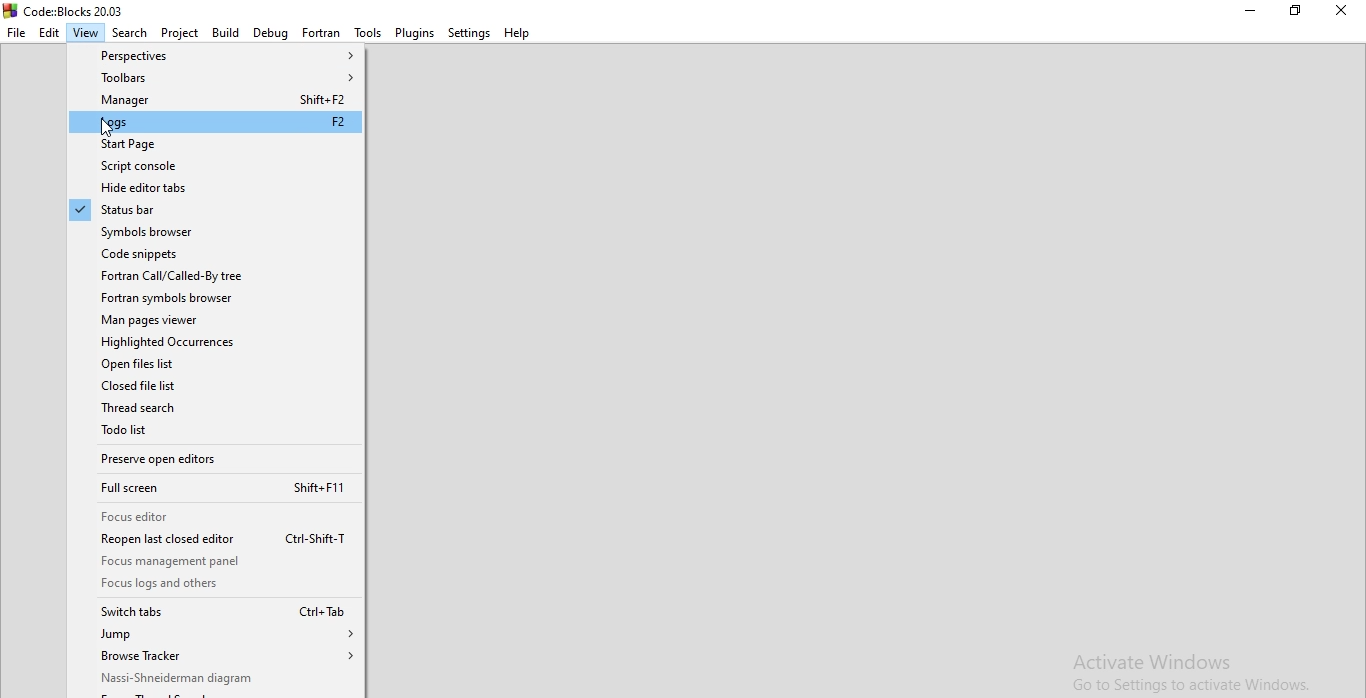  Describe the element at coordinates (50, 32) in the screenshot. I see `Edit ` at that location.